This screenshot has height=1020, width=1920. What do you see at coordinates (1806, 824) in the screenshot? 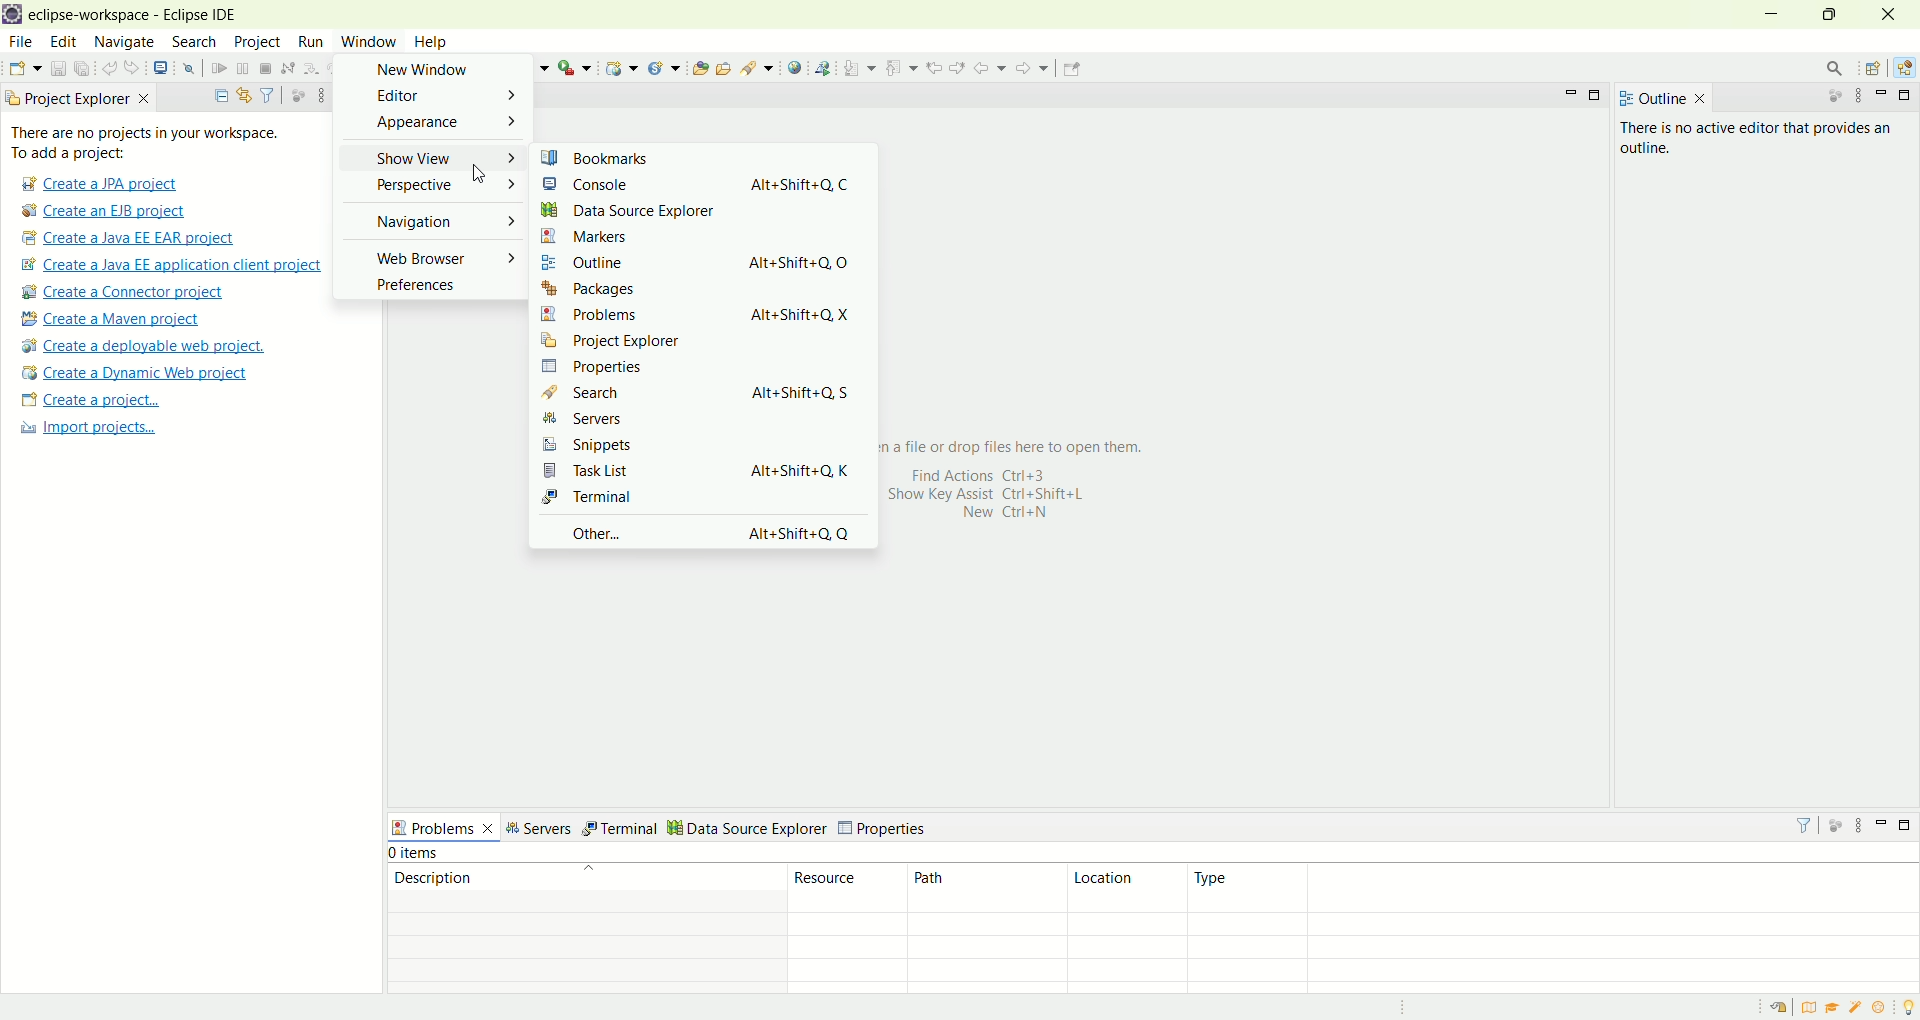
I see `filter` at bounding box center [1806, 824].